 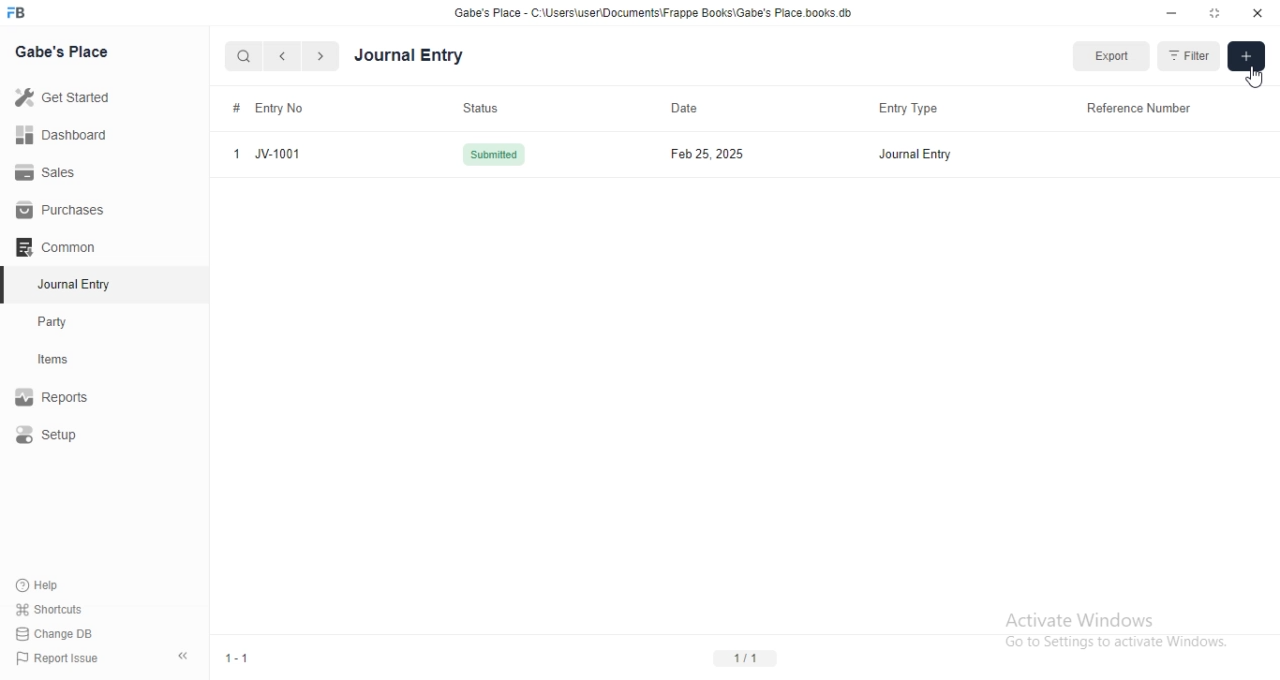 What do you see at coordinates (183, 657) in the screenshot?
I see `collapse sidebar` at bounding box center [183, 657].